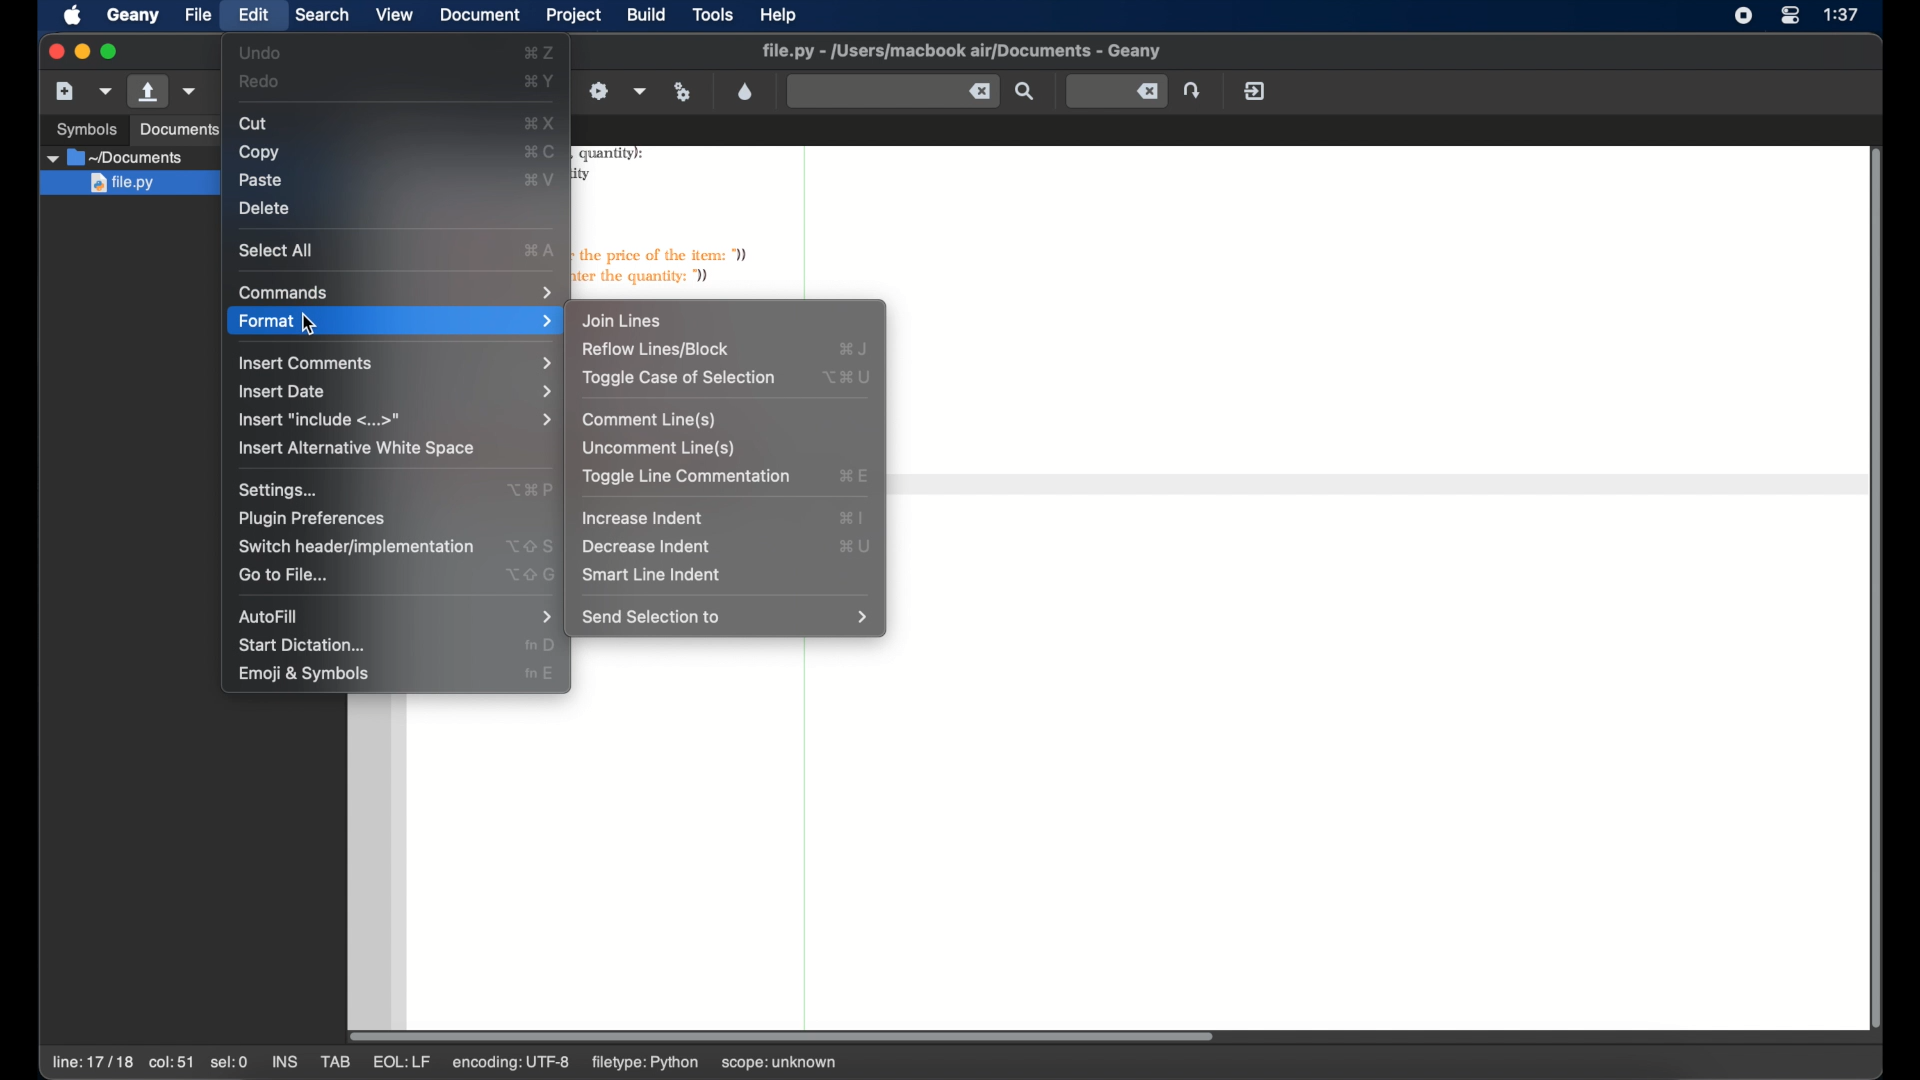 The height and width of the screenshot is (1080, 1920). Describe the element at coordinates (623, 320) in the screenshot. I see `join lines` at that location.